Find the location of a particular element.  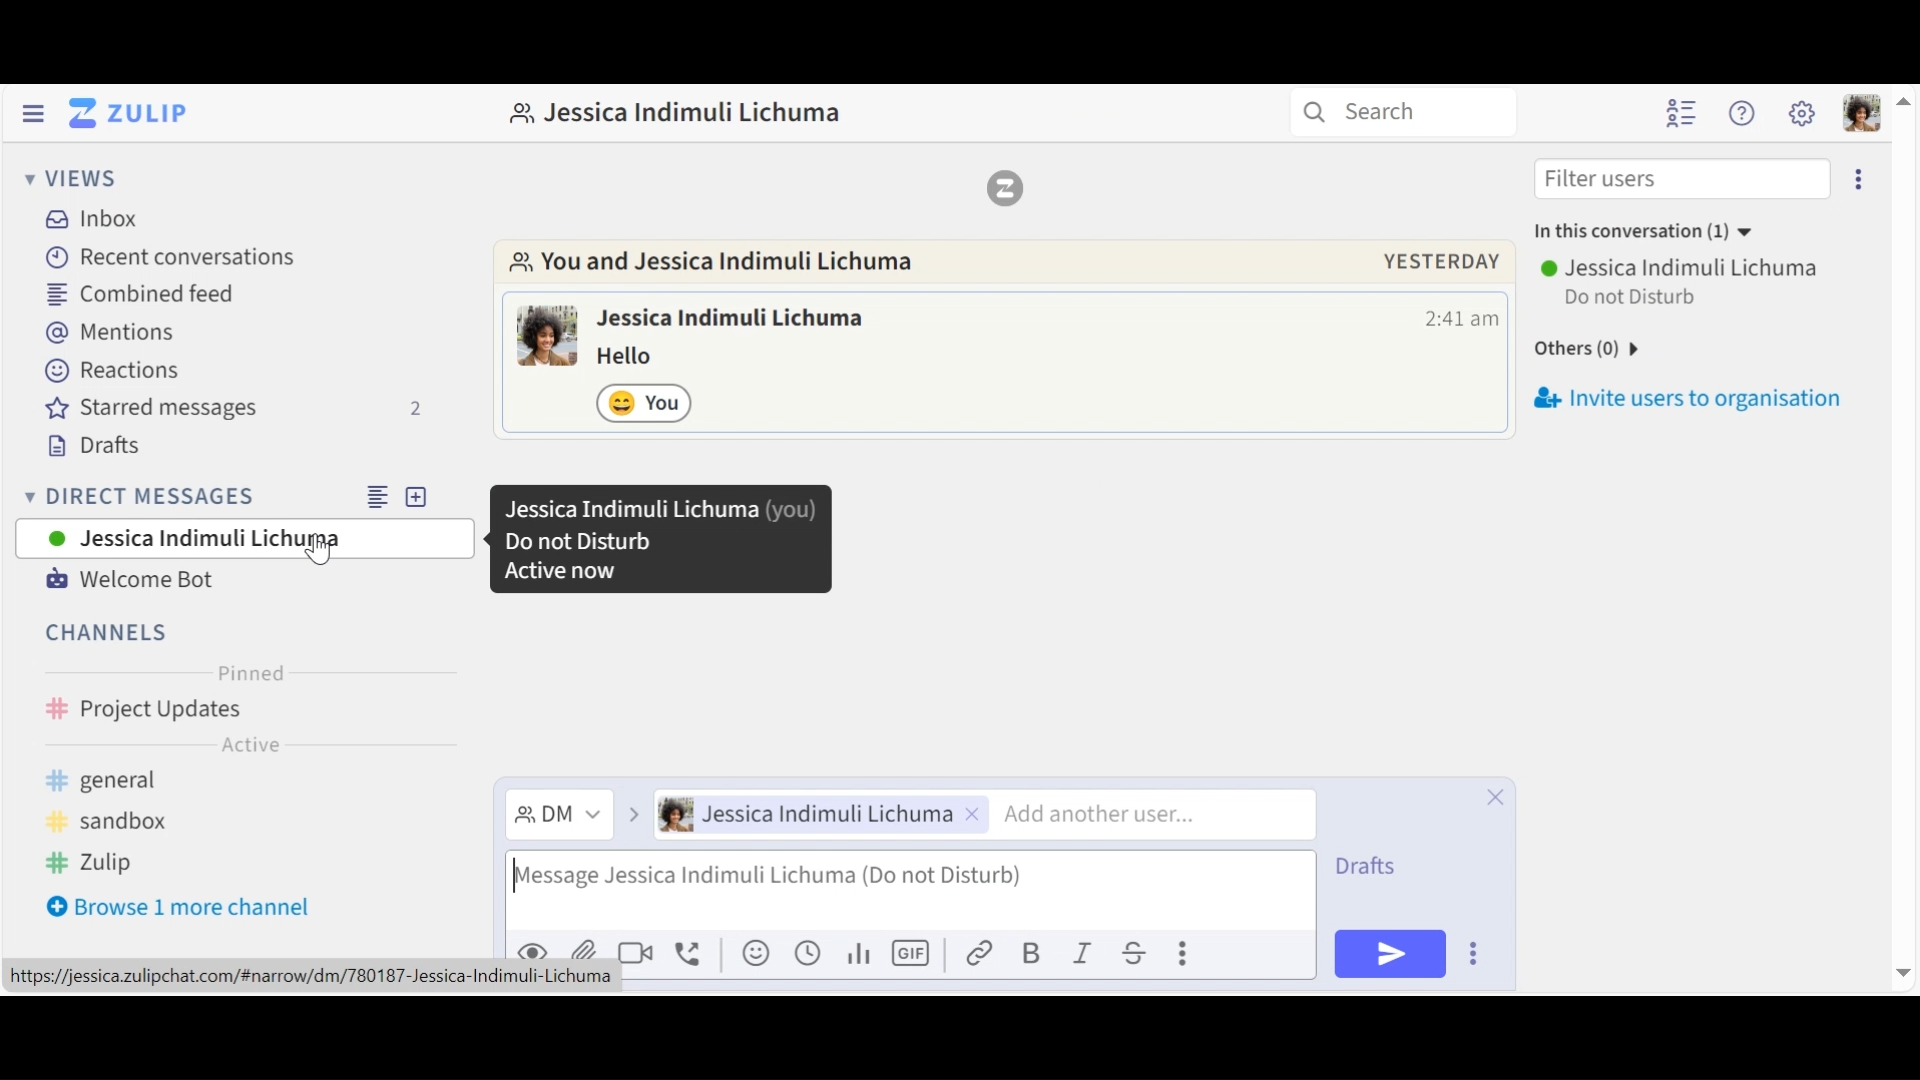

User is located at coordinates (244, 538).